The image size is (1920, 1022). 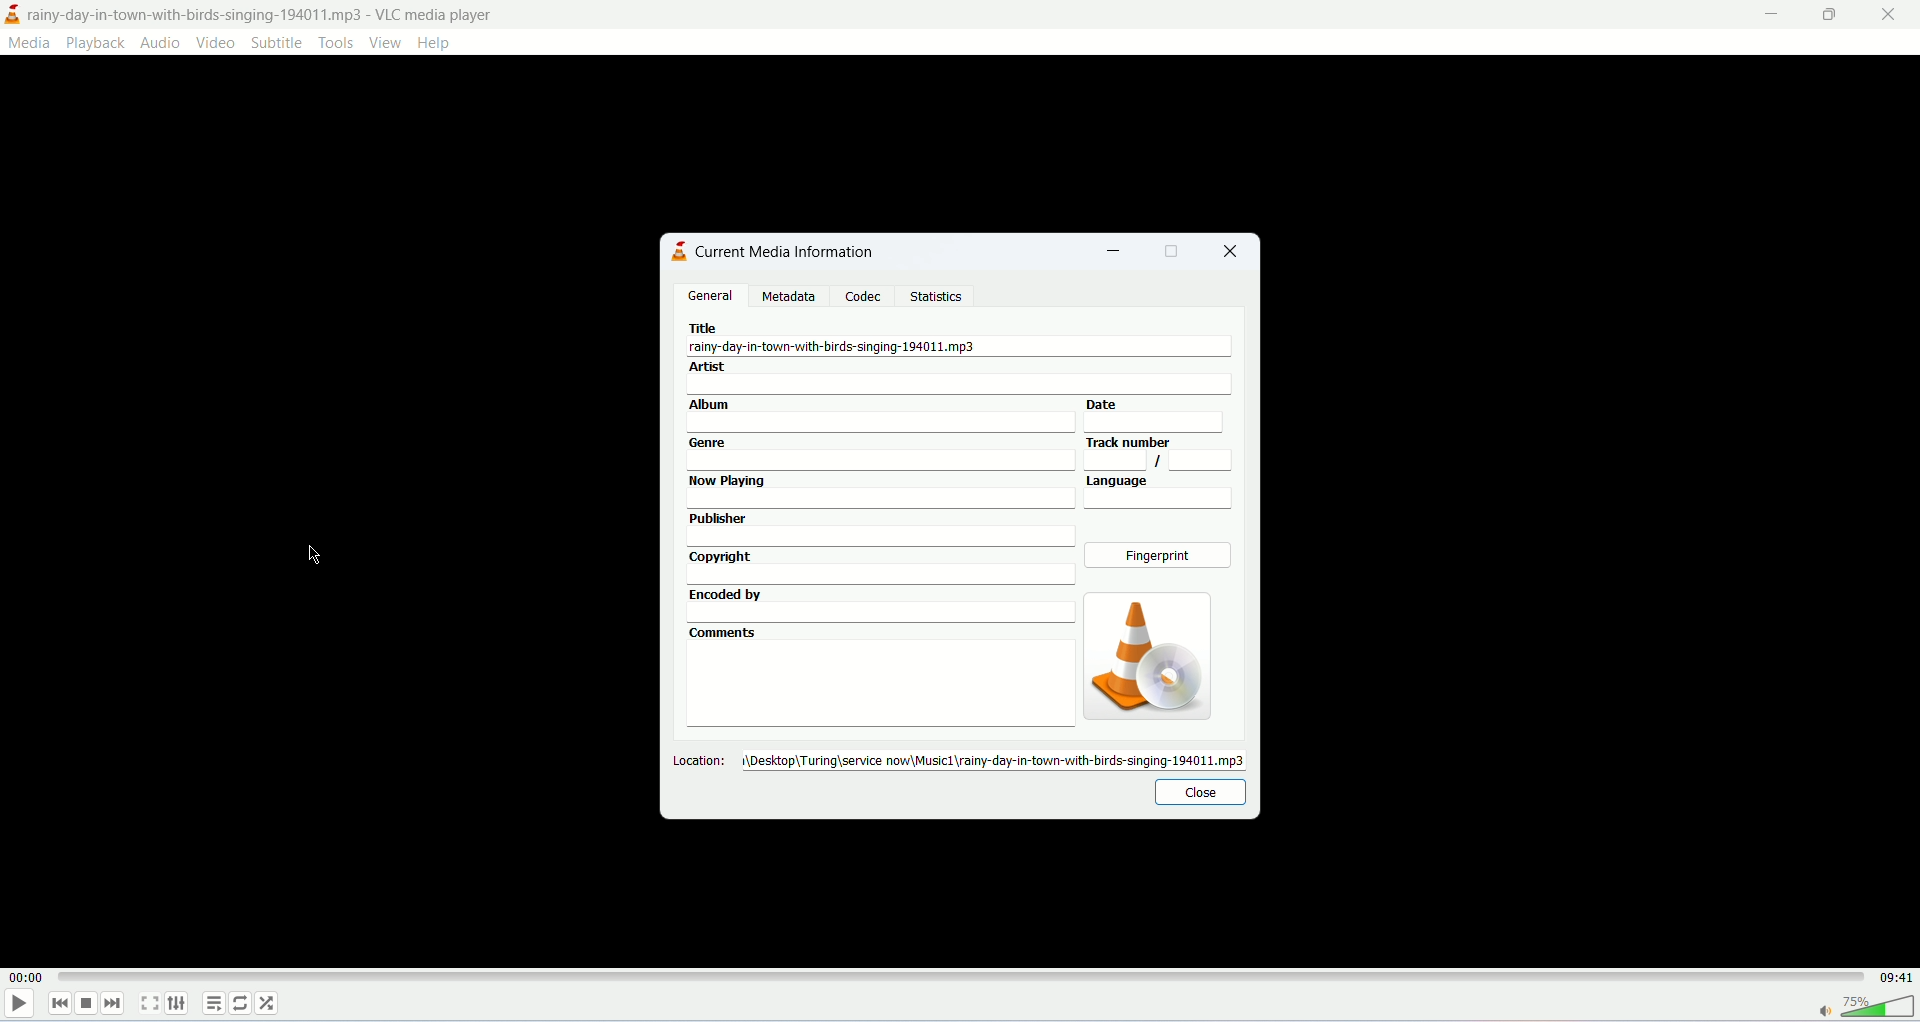 What do you see at coordinates (336, 42) in the screenshot?
I see `tools` at bounding box center [336, 42].